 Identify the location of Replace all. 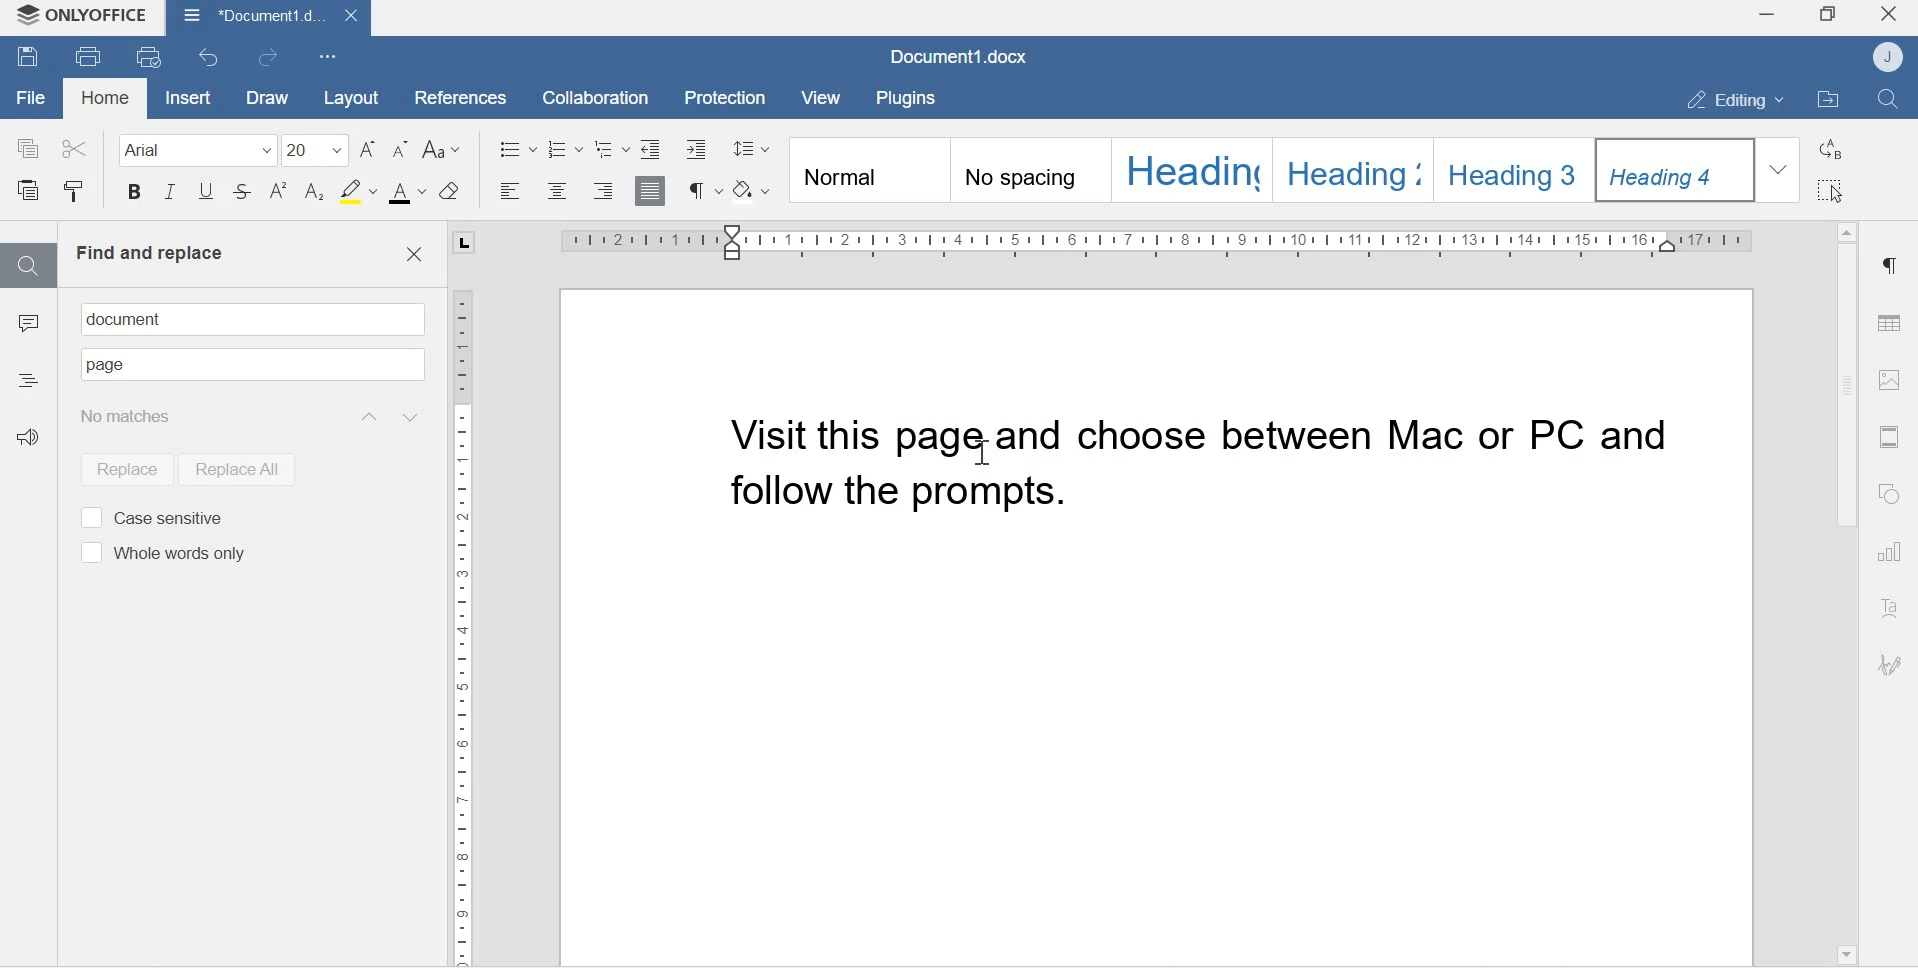
(235, 468).